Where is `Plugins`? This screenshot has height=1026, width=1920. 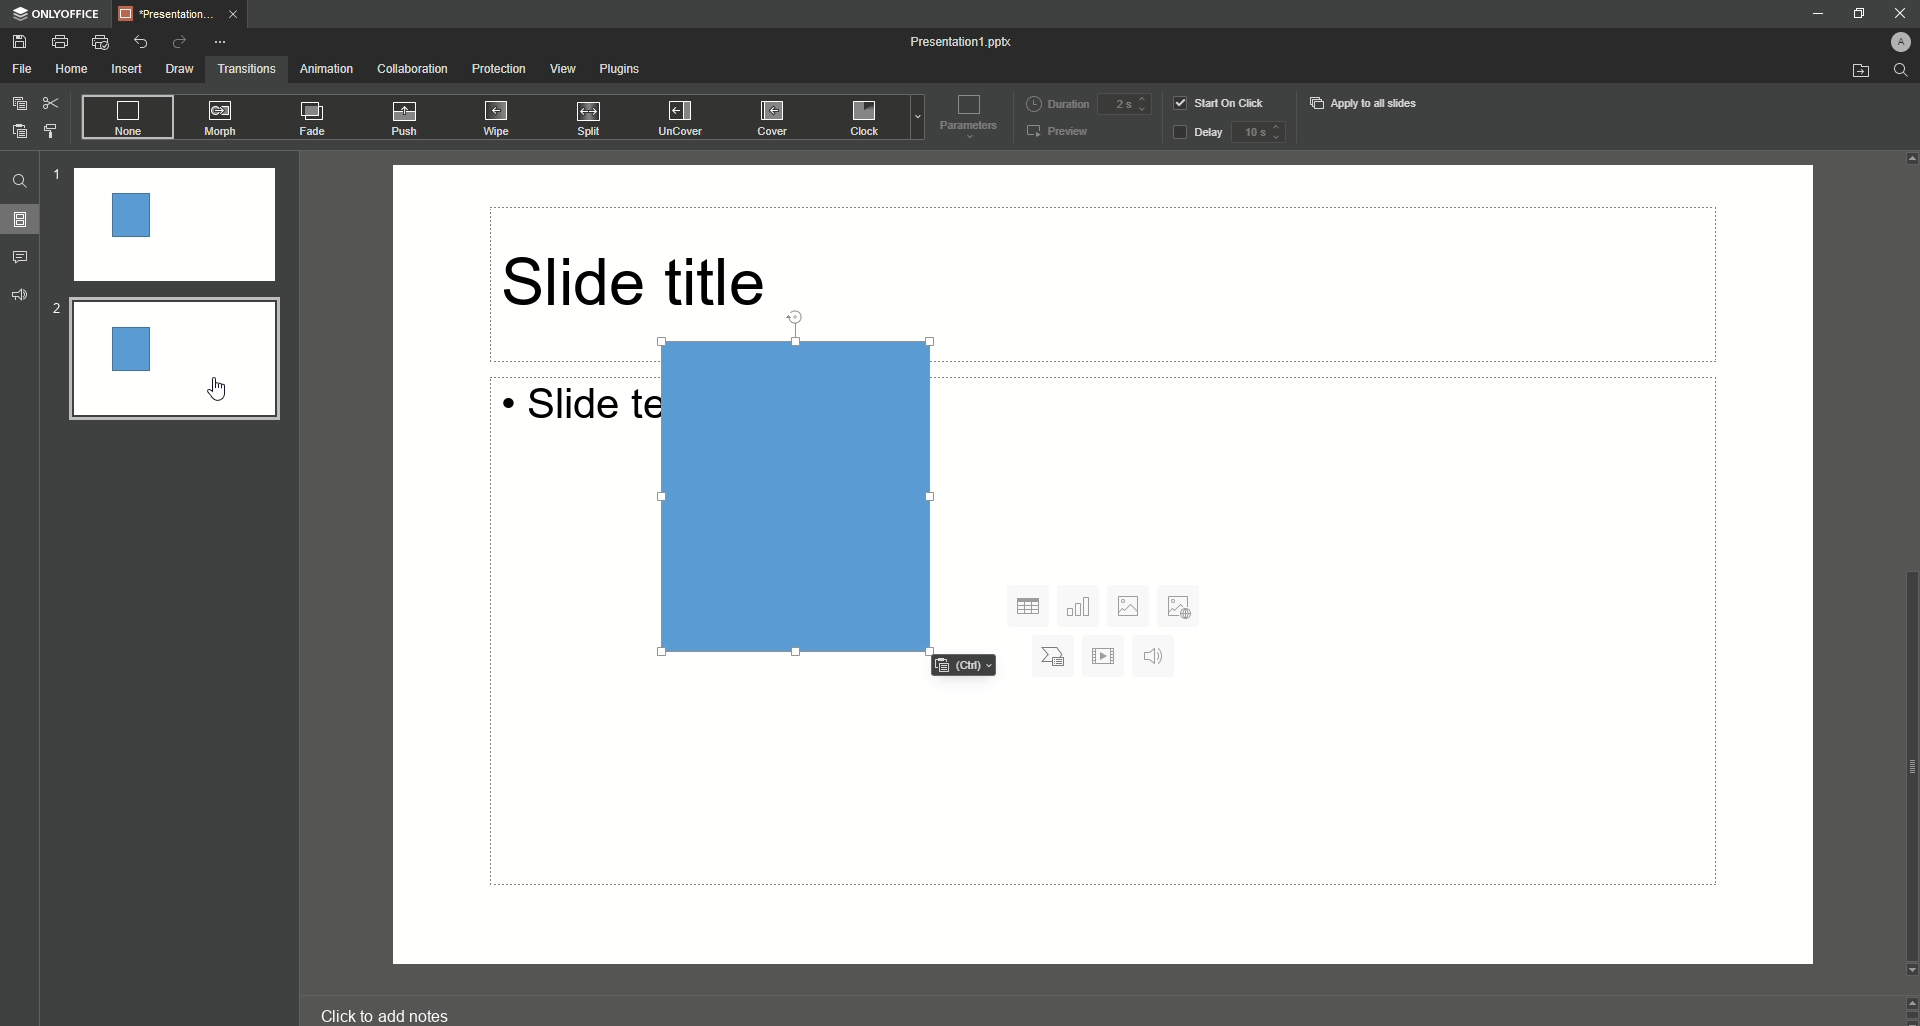
Plugins is located at coordinates (624, 71).